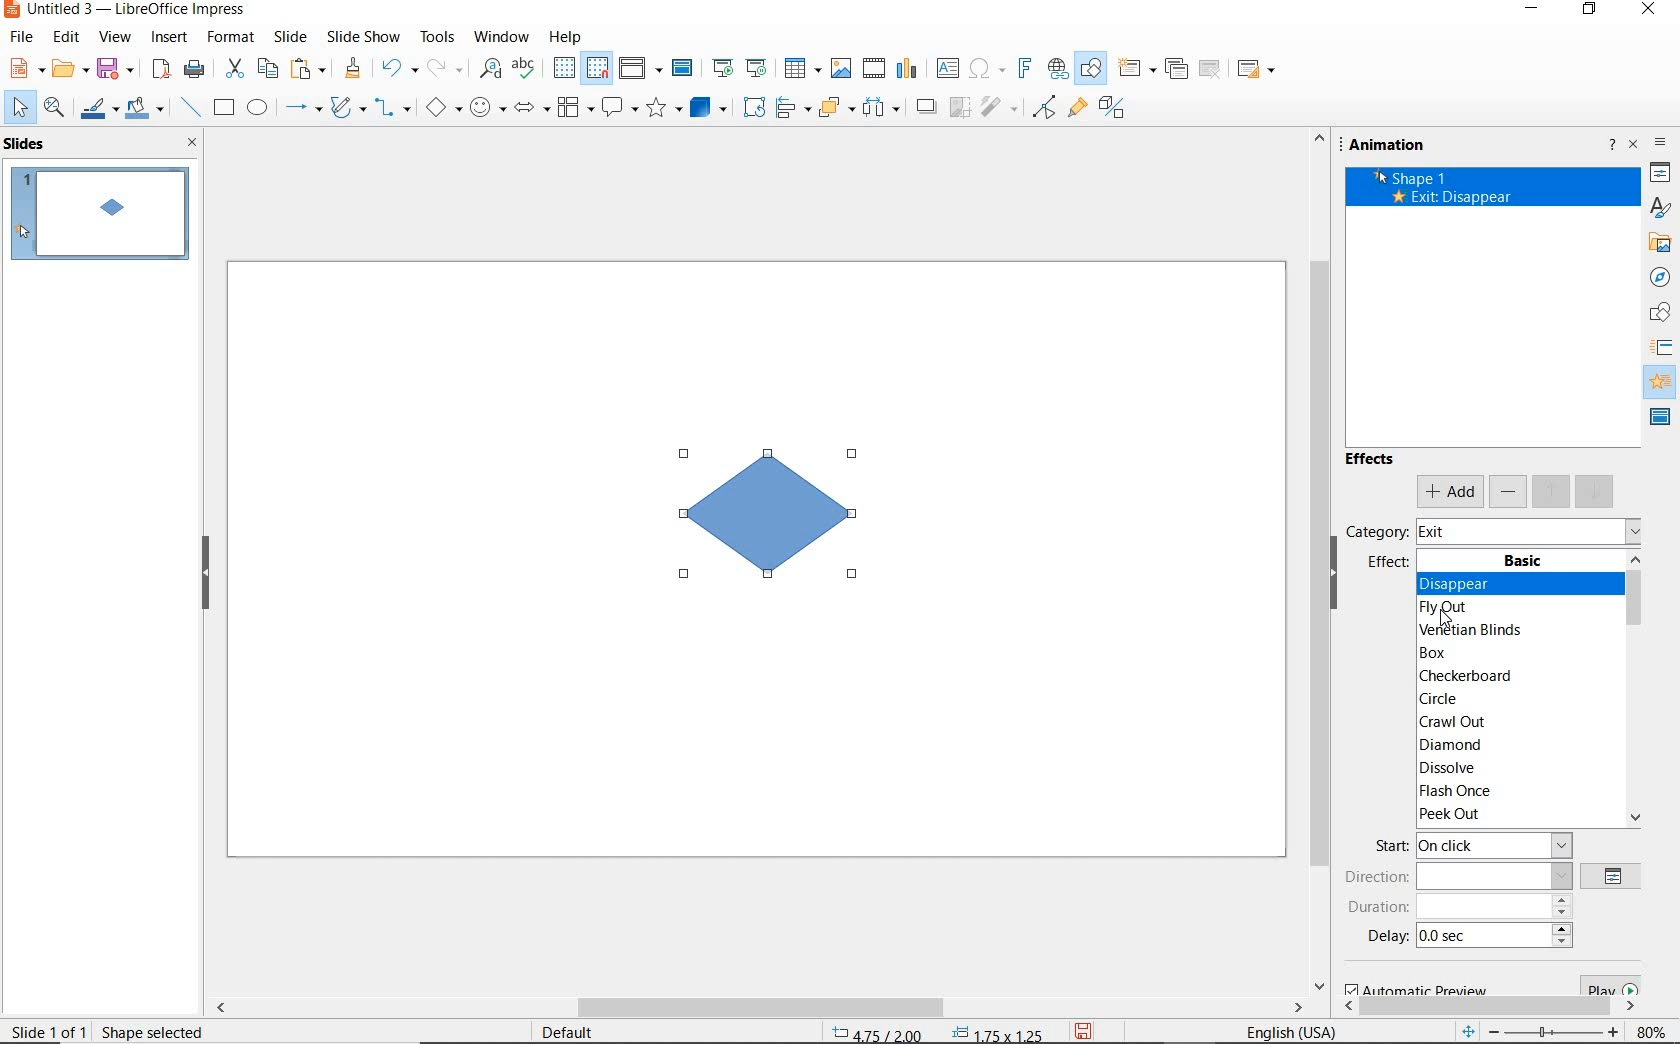  What do you see at coordinates (1513, 677) in the screenshot?
I see `checkerboard` at bounding box center [1513, 677].